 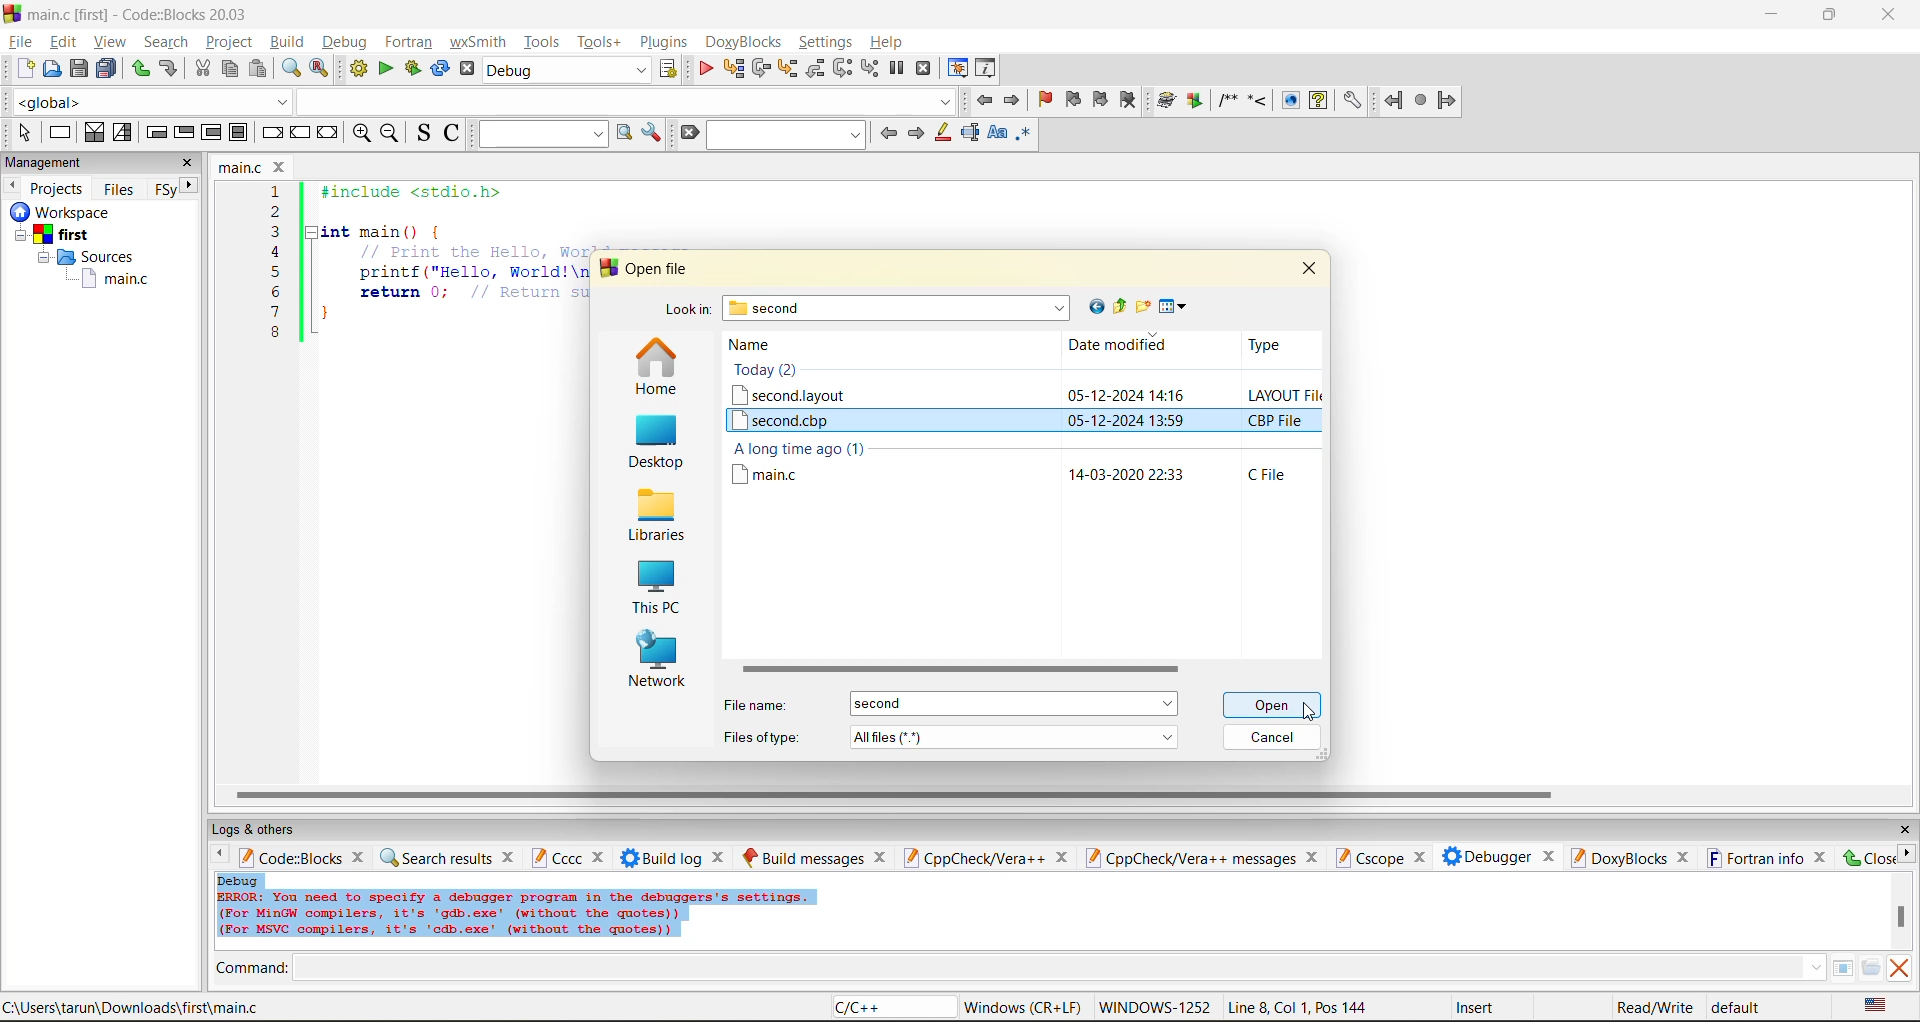 I want to click on global, so click(x=148, y=102).